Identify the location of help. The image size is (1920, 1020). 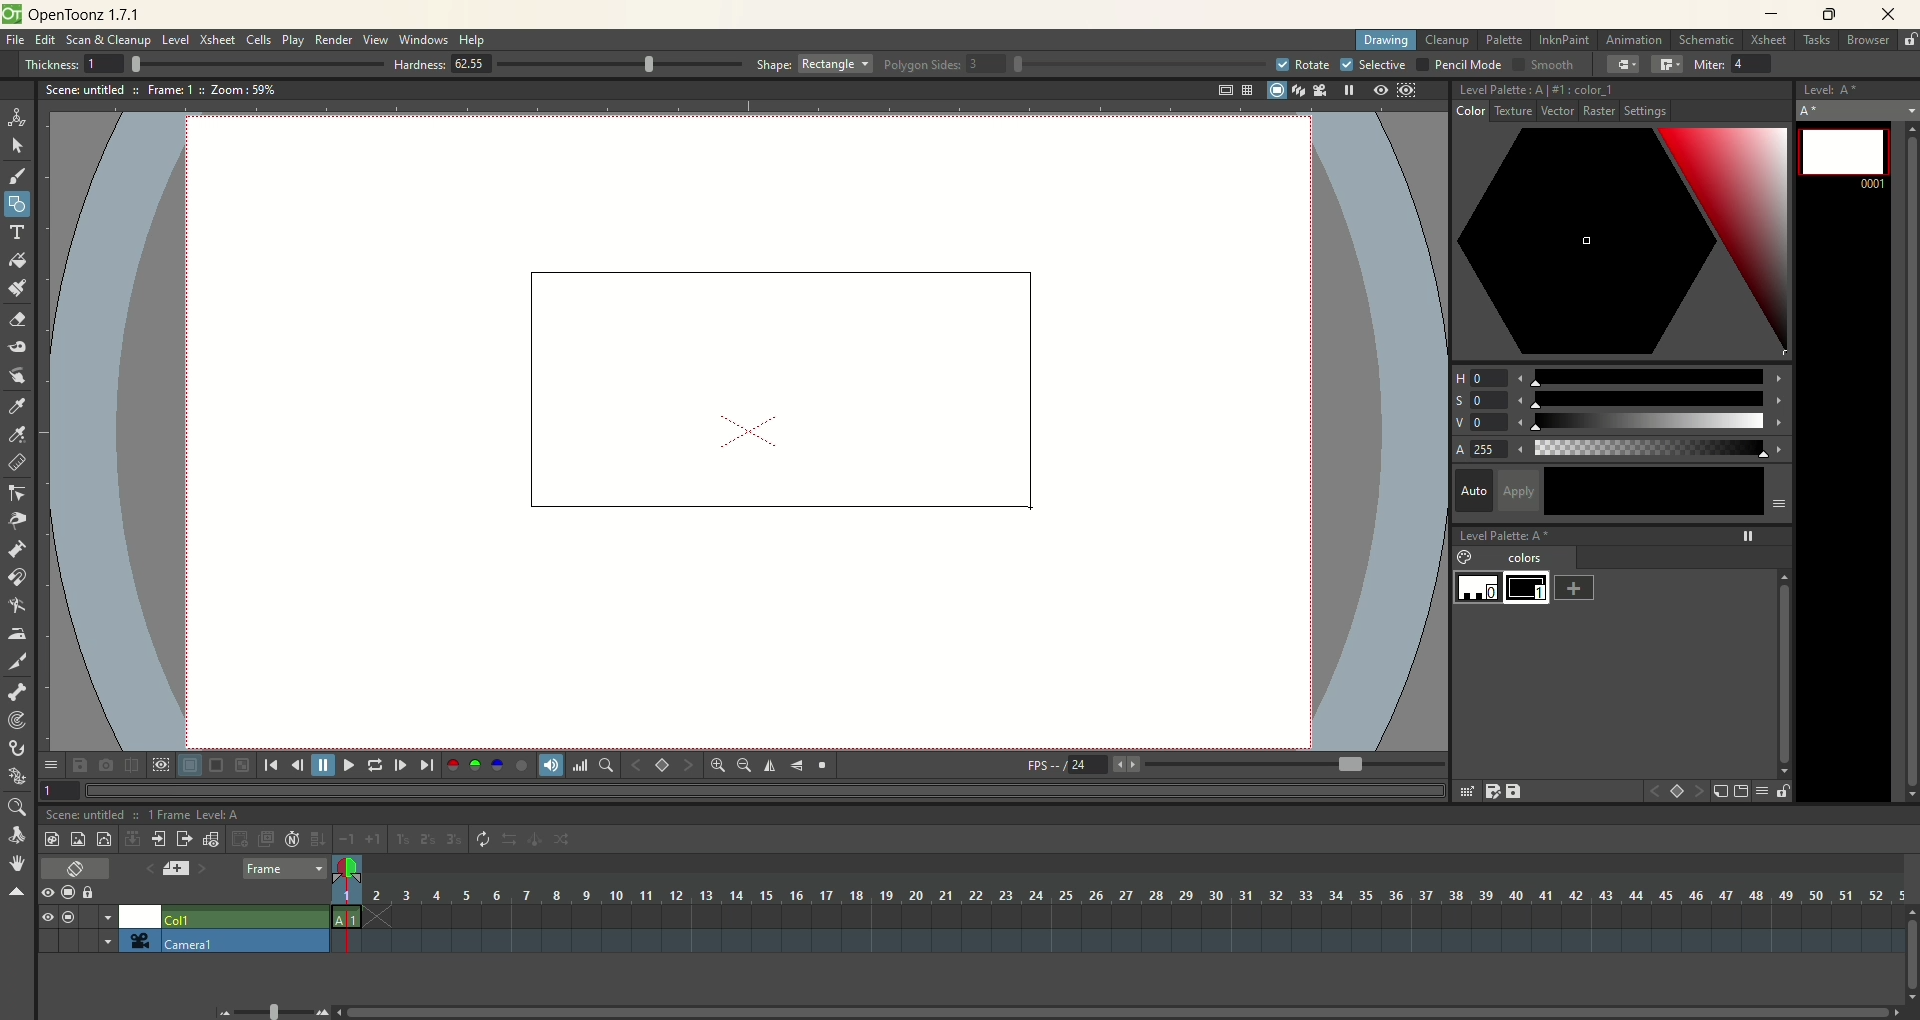
(474, 41).